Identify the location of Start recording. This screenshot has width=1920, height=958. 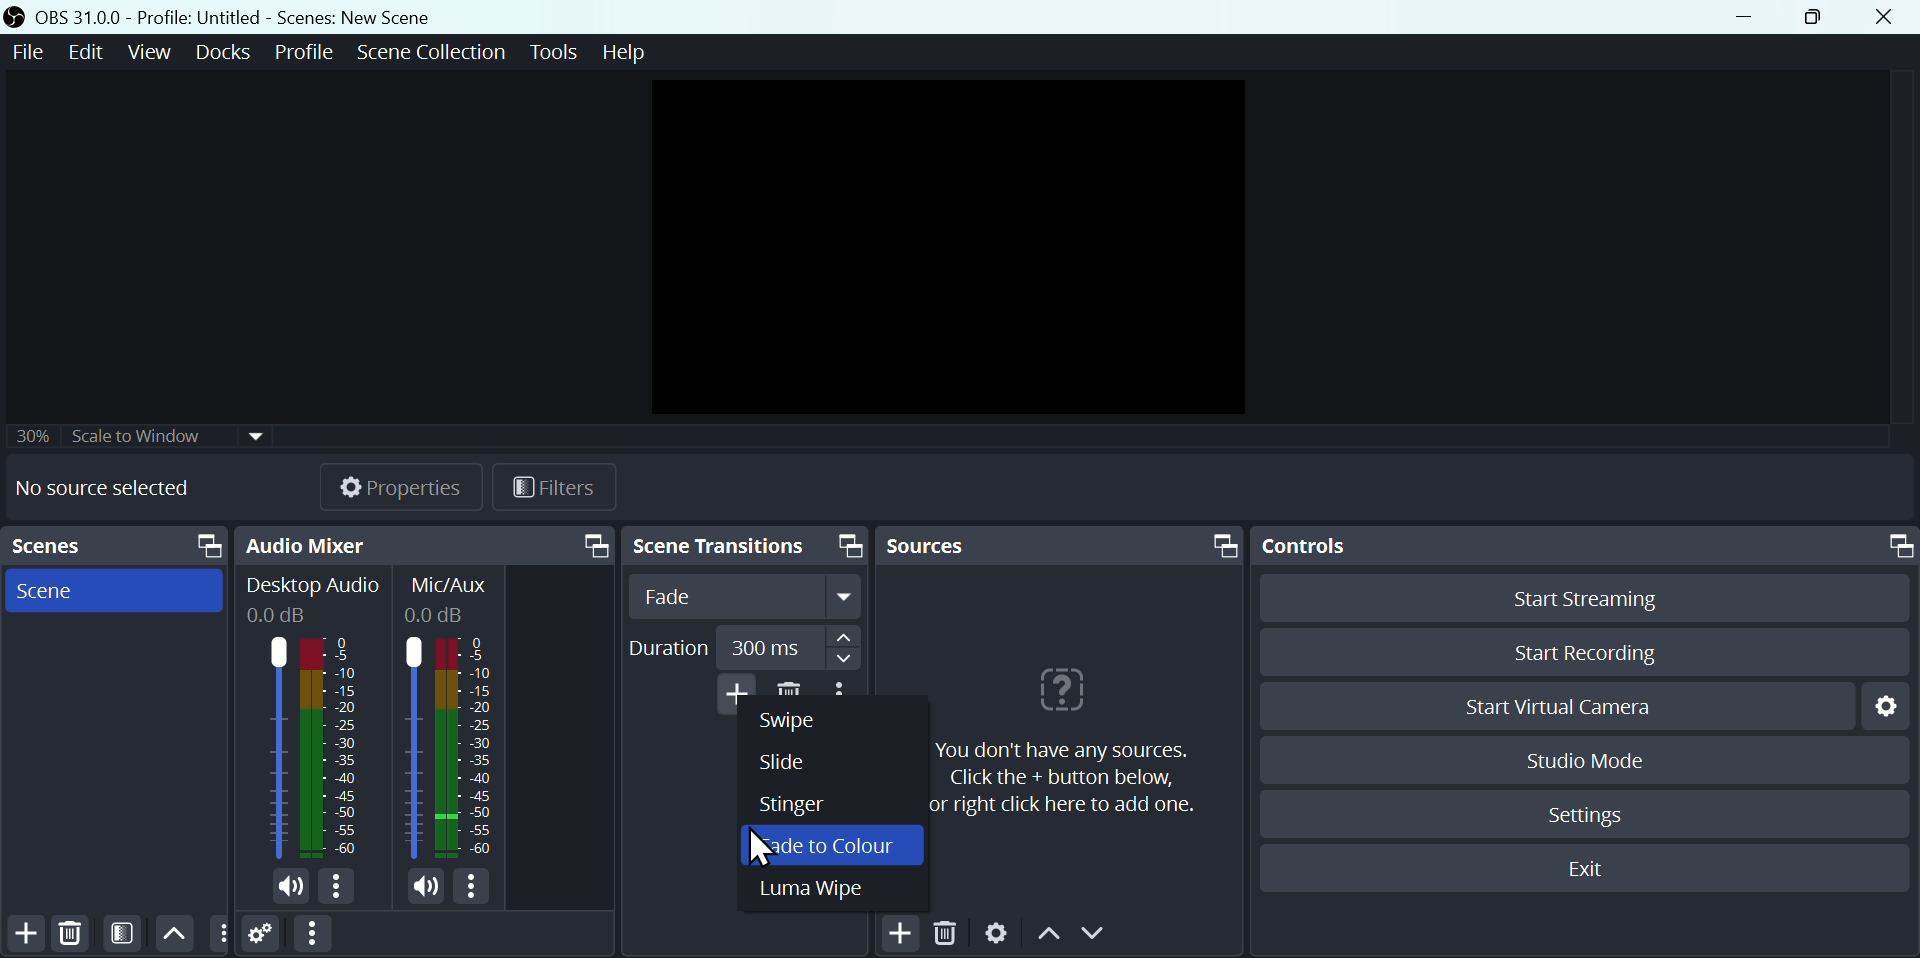
(1581, 655).